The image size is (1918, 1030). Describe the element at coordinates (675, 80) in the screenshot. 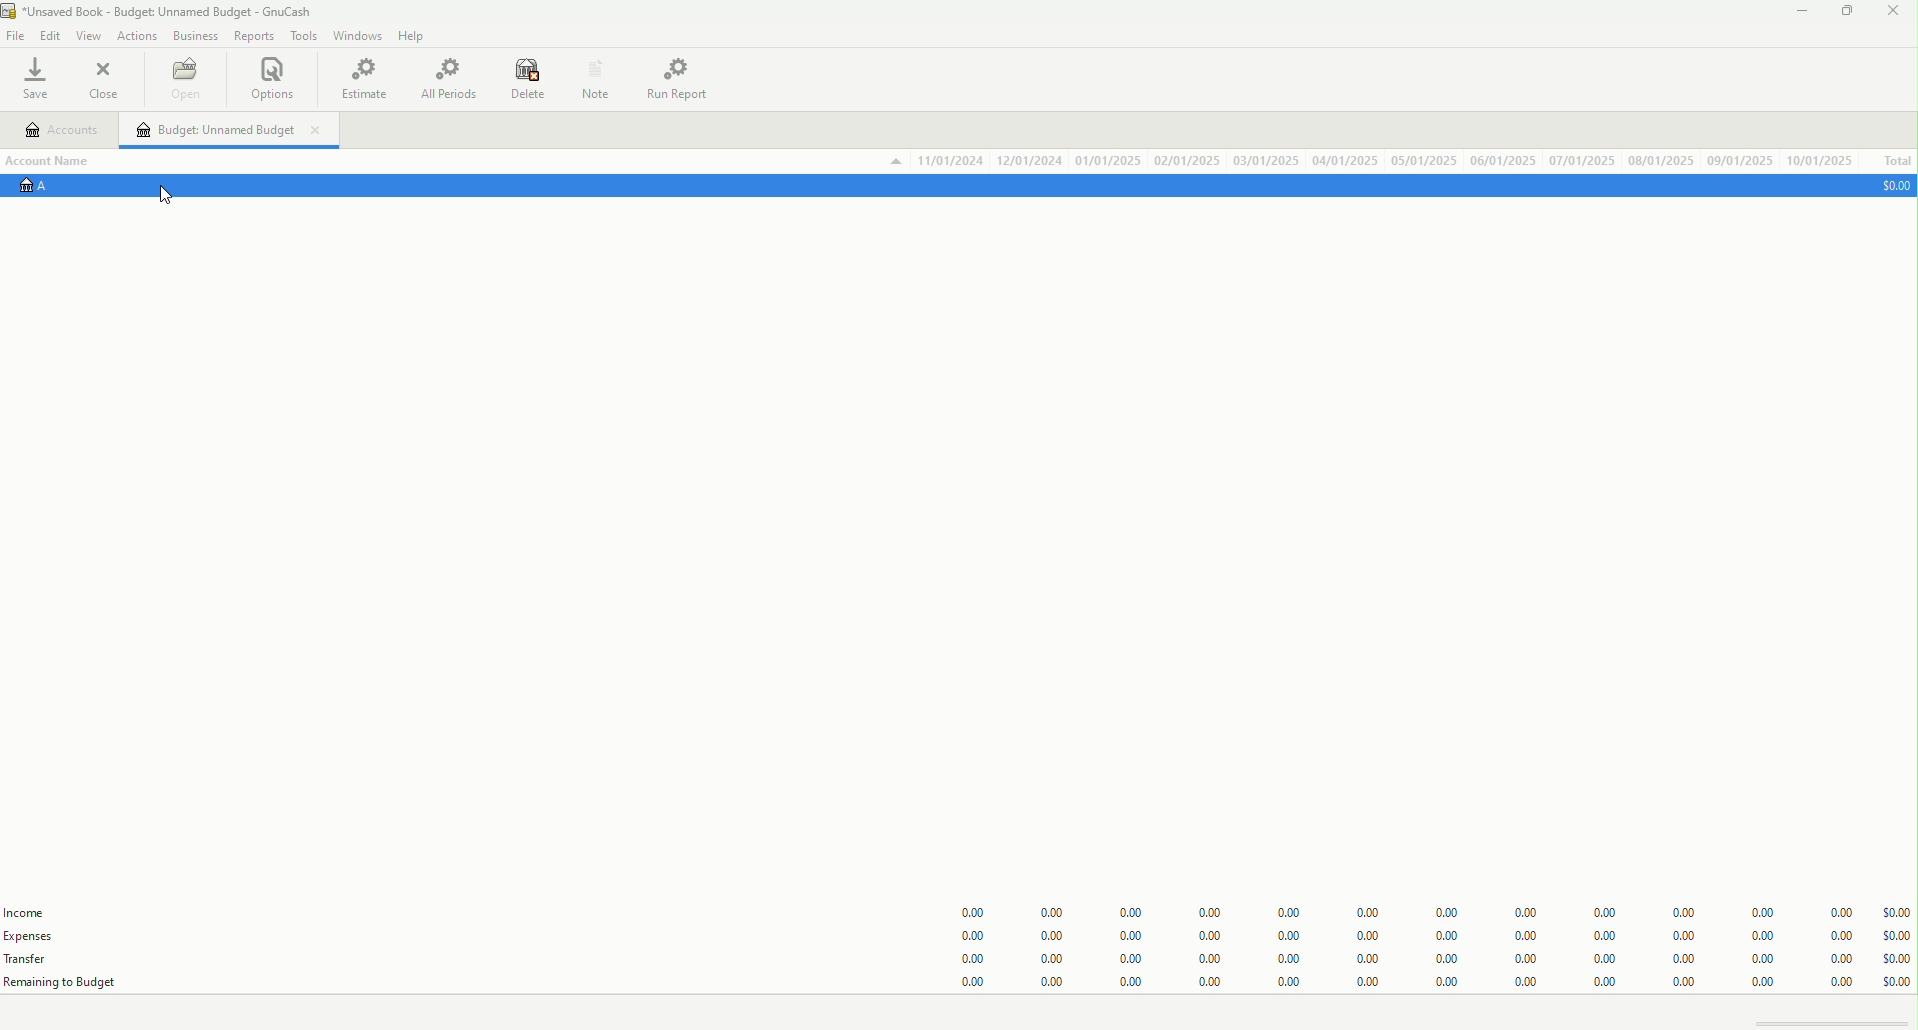

I see `Run Report` at that location.